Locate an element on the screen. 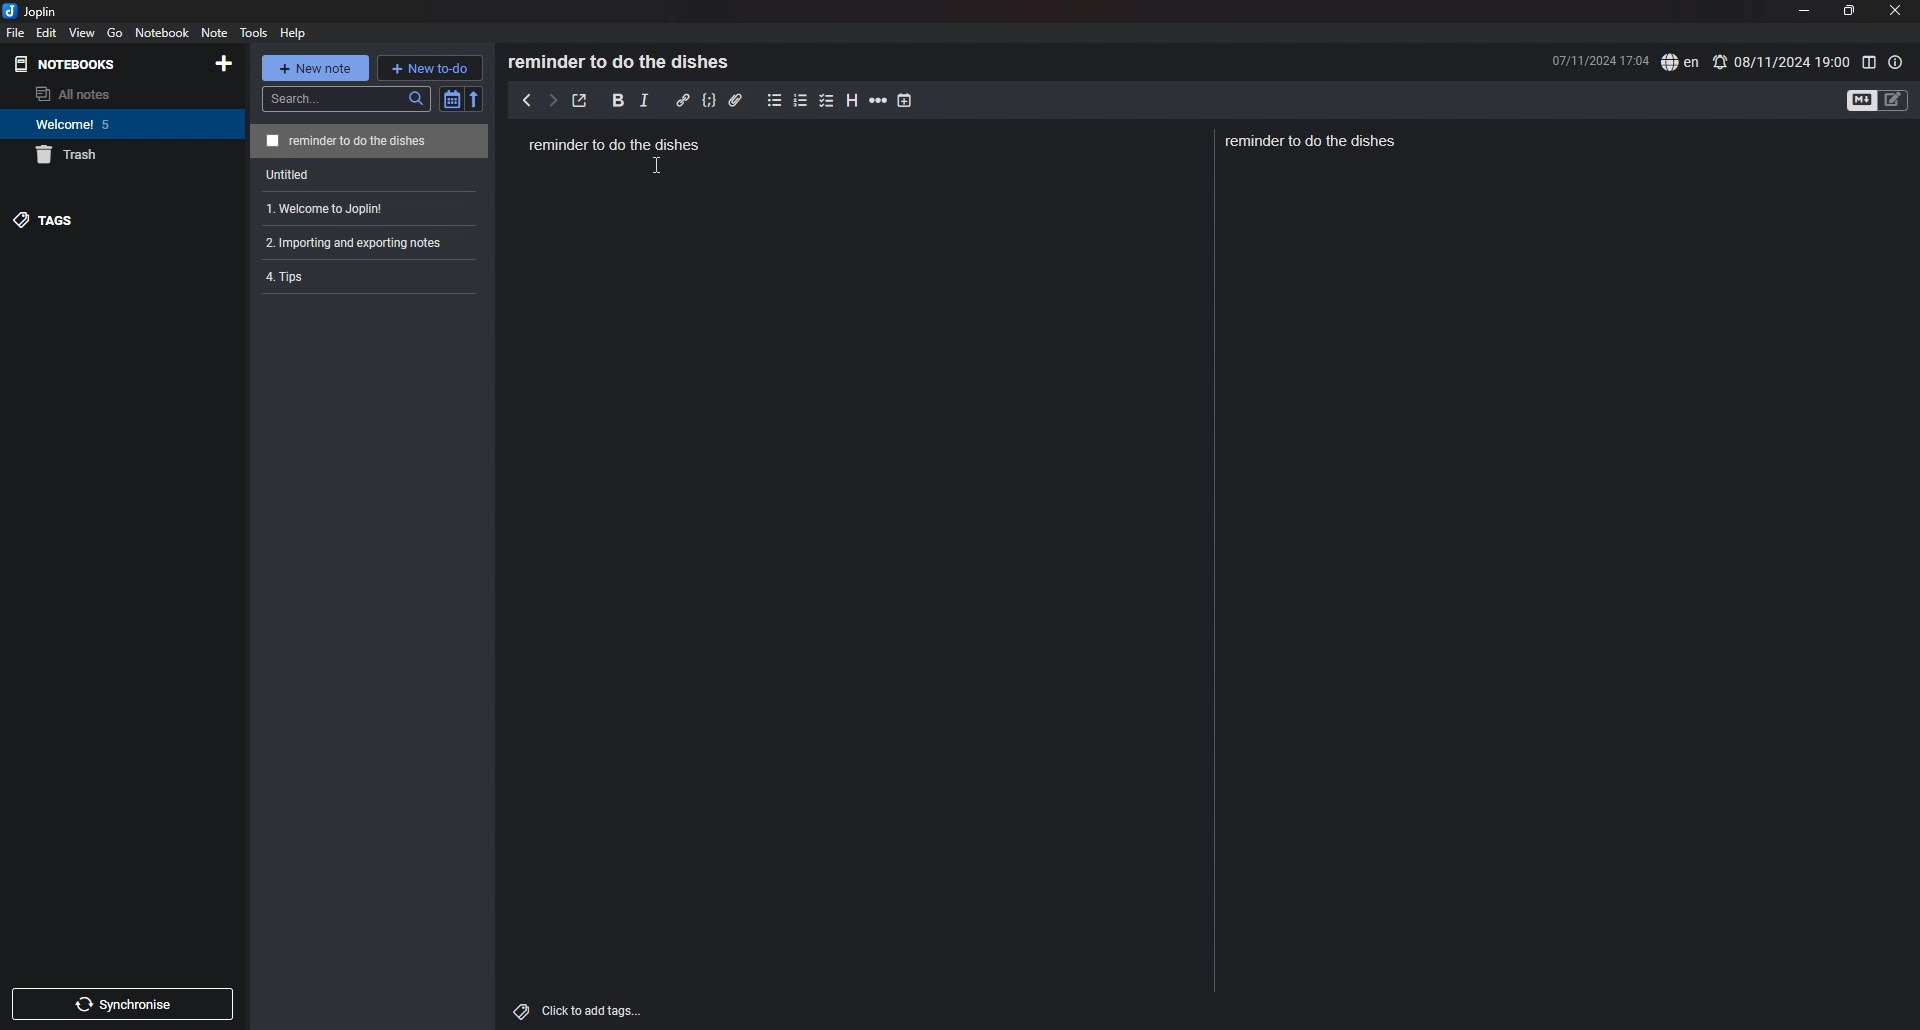 The width and height of the screenshot is (1920, 1030). cursor is located at coordinates (658, 165).